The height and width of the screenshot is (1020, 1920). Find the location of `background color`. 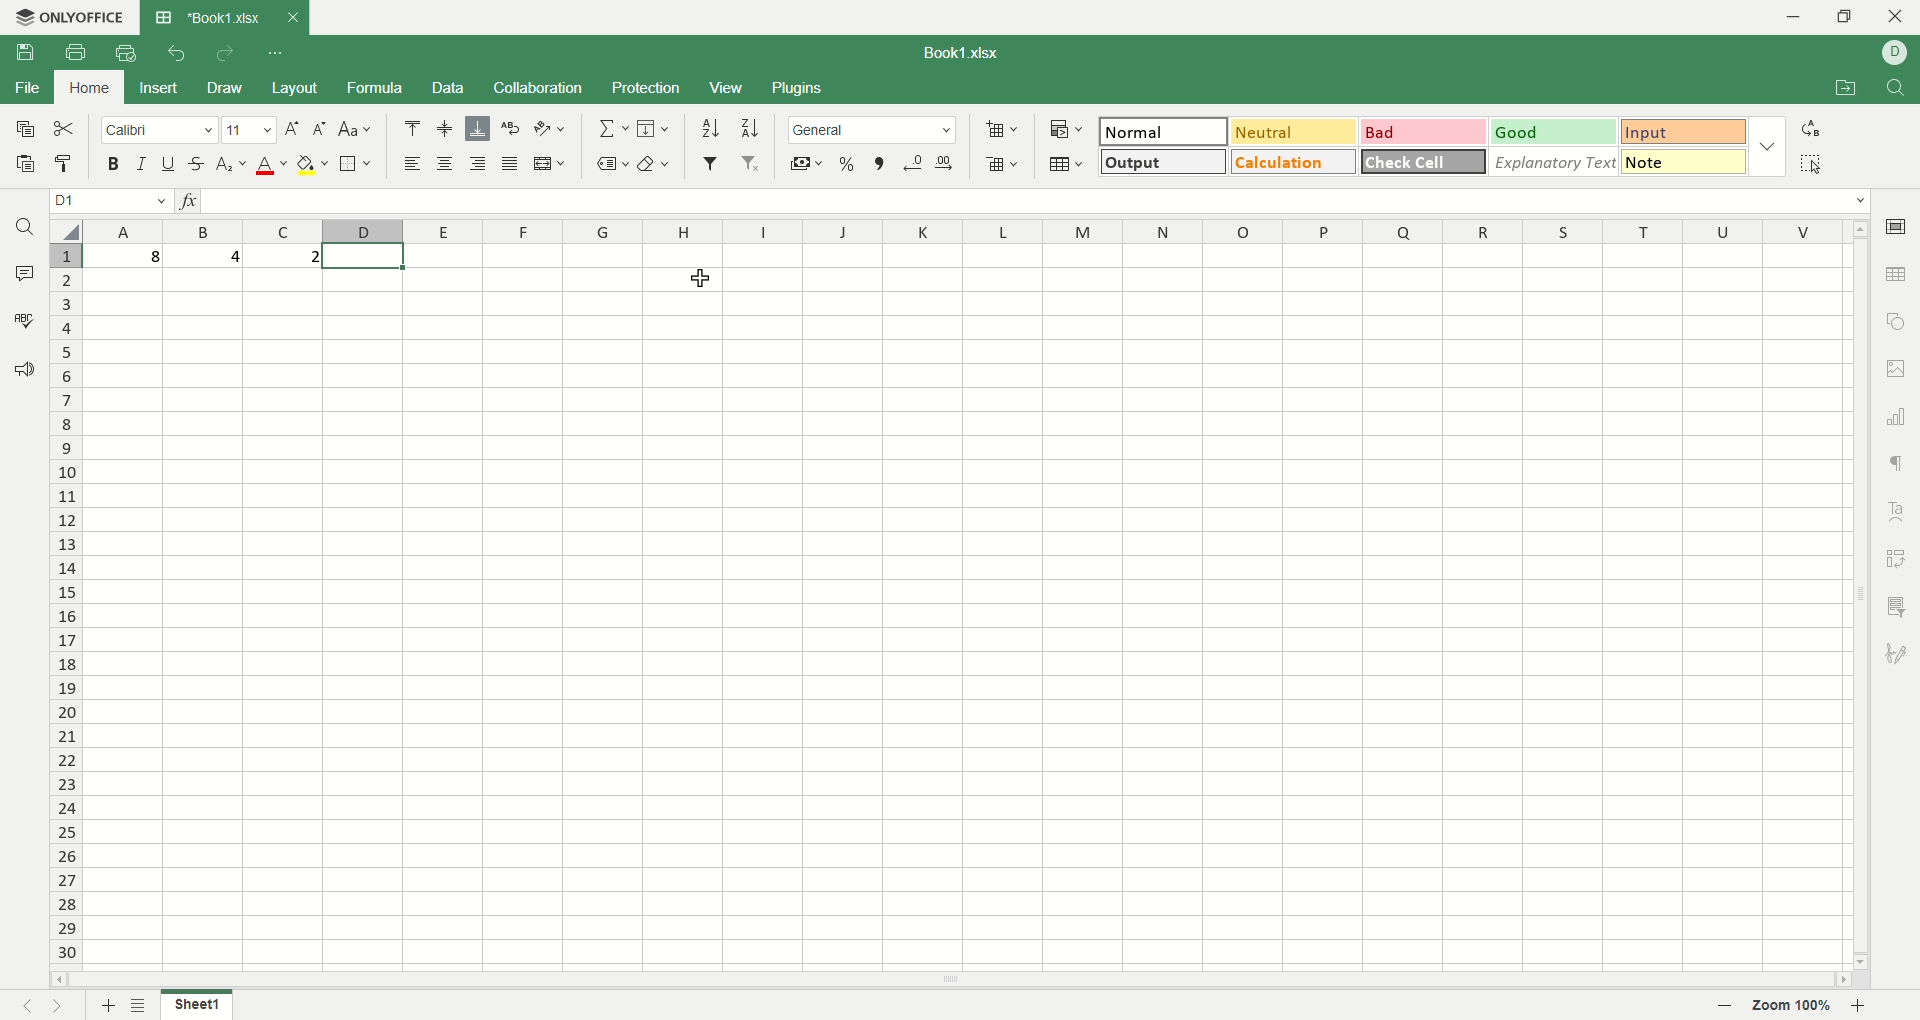

background color is located at coordinates (313, 165).